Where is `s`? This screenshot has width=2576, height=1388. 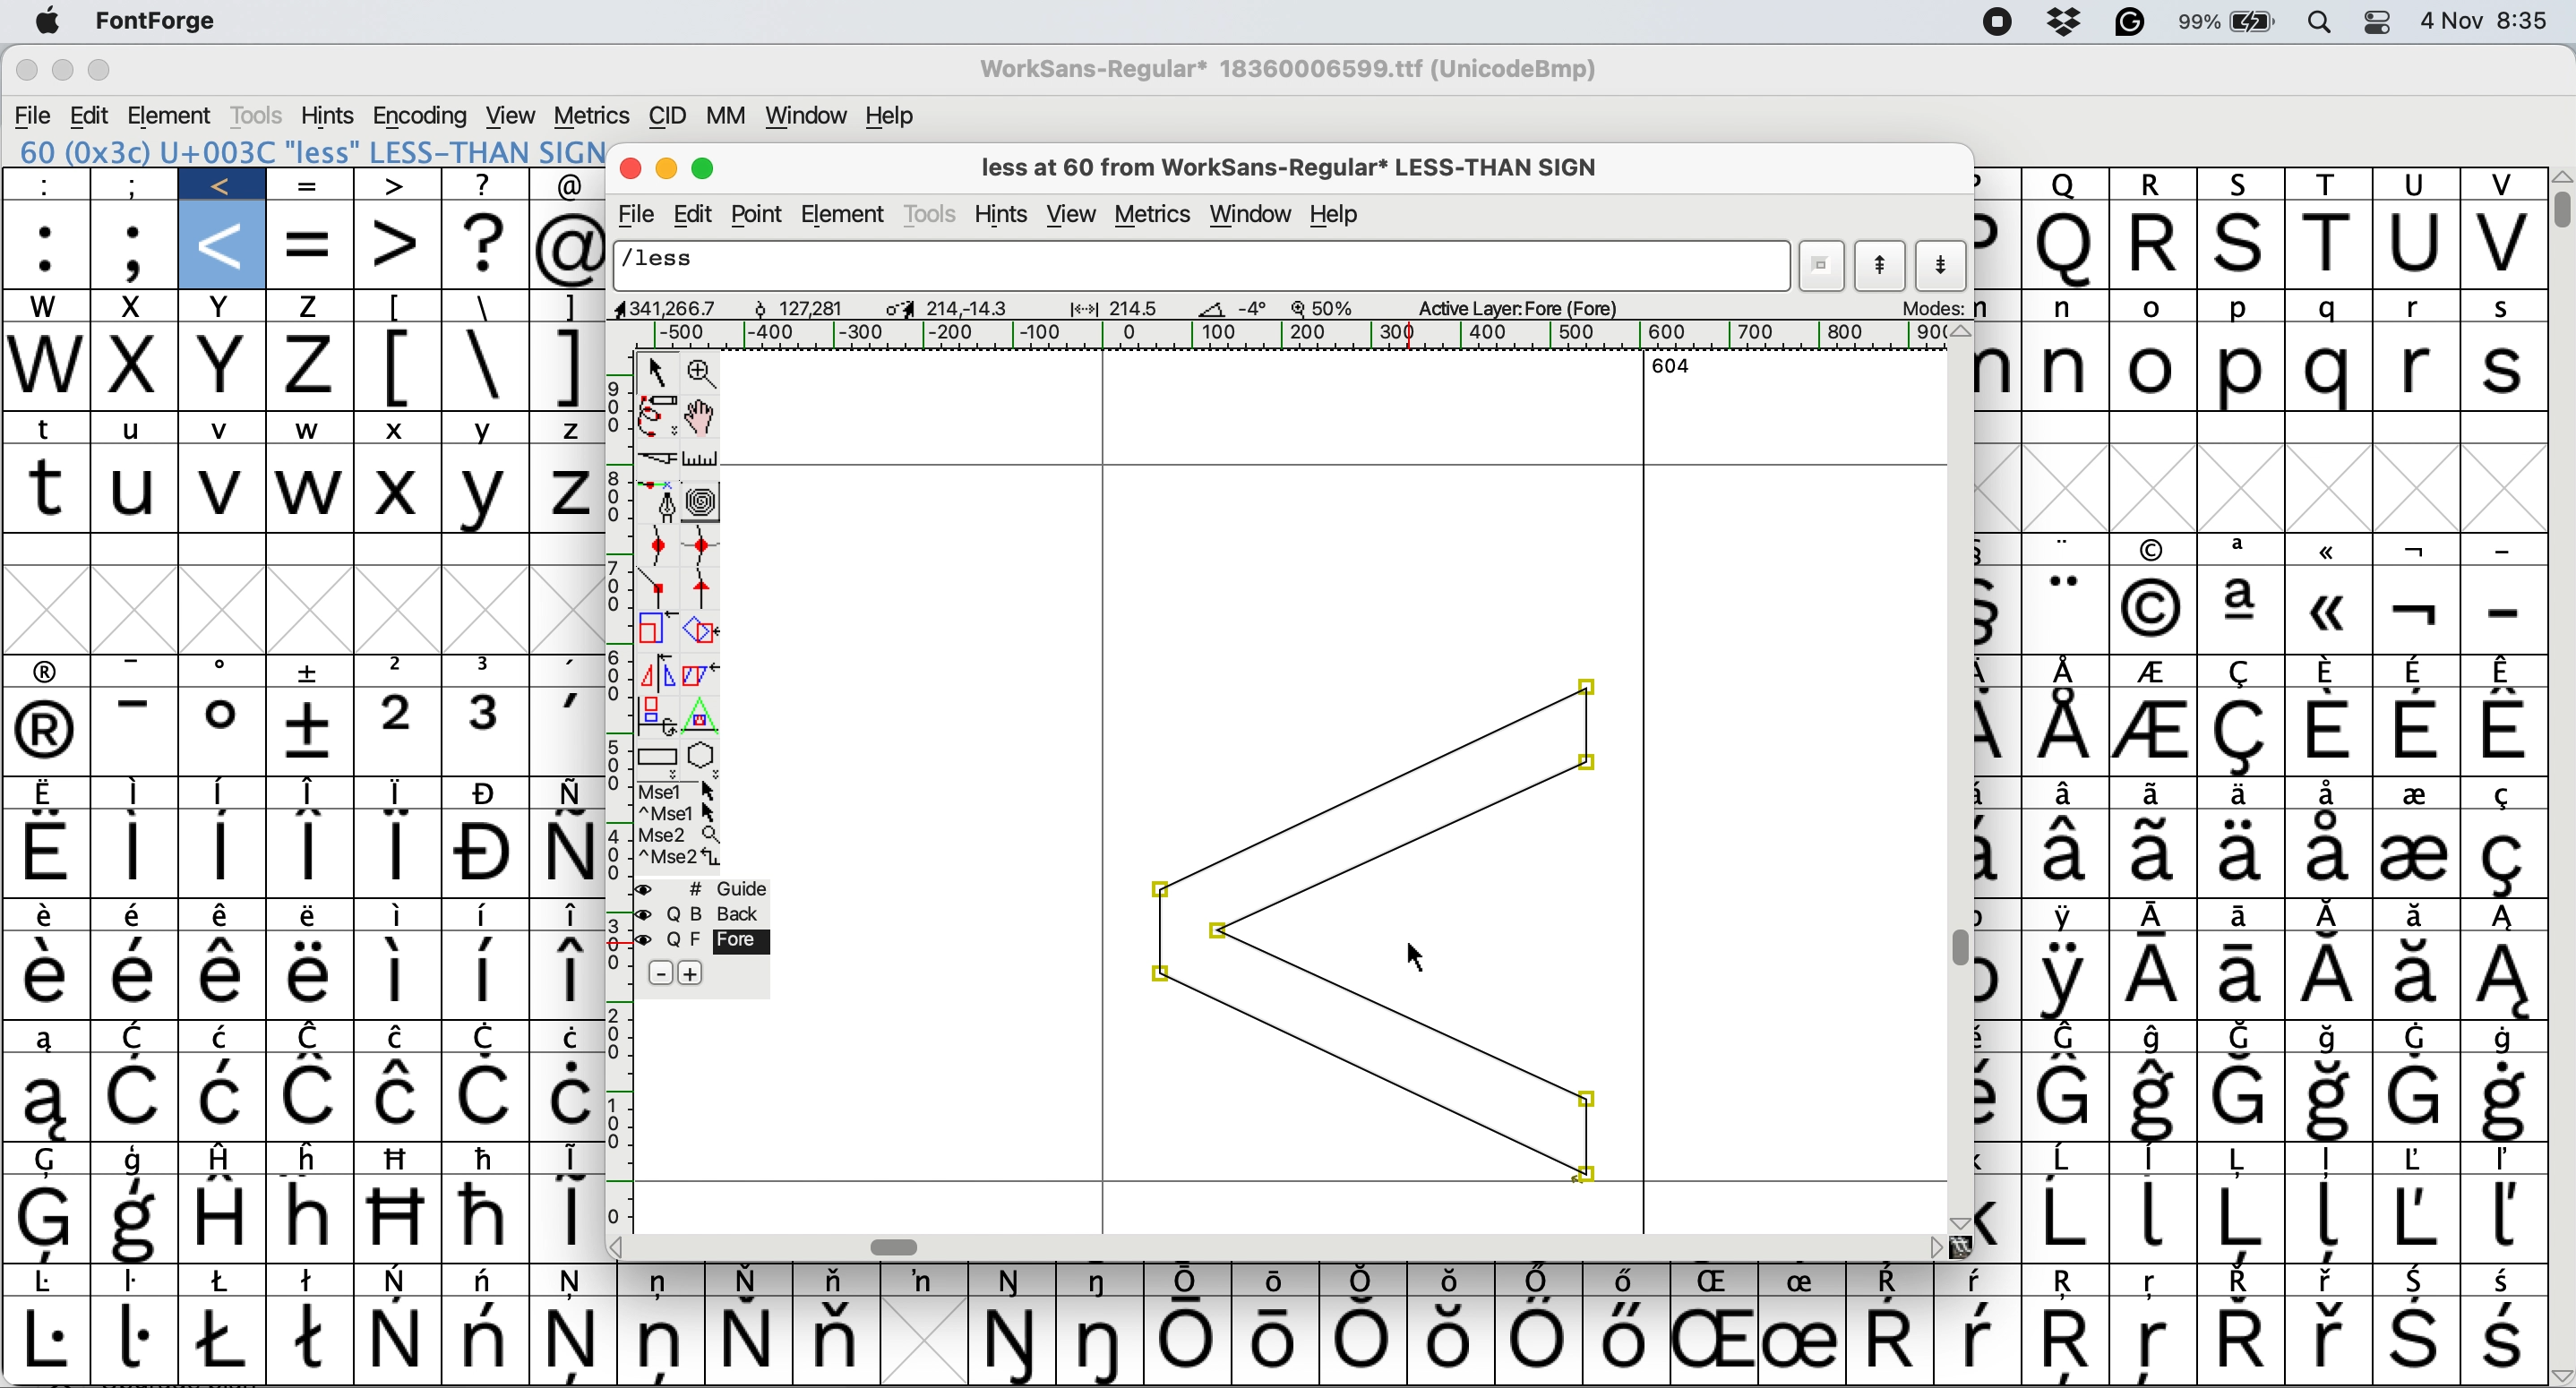 s is located at coordinates (2499, 370).